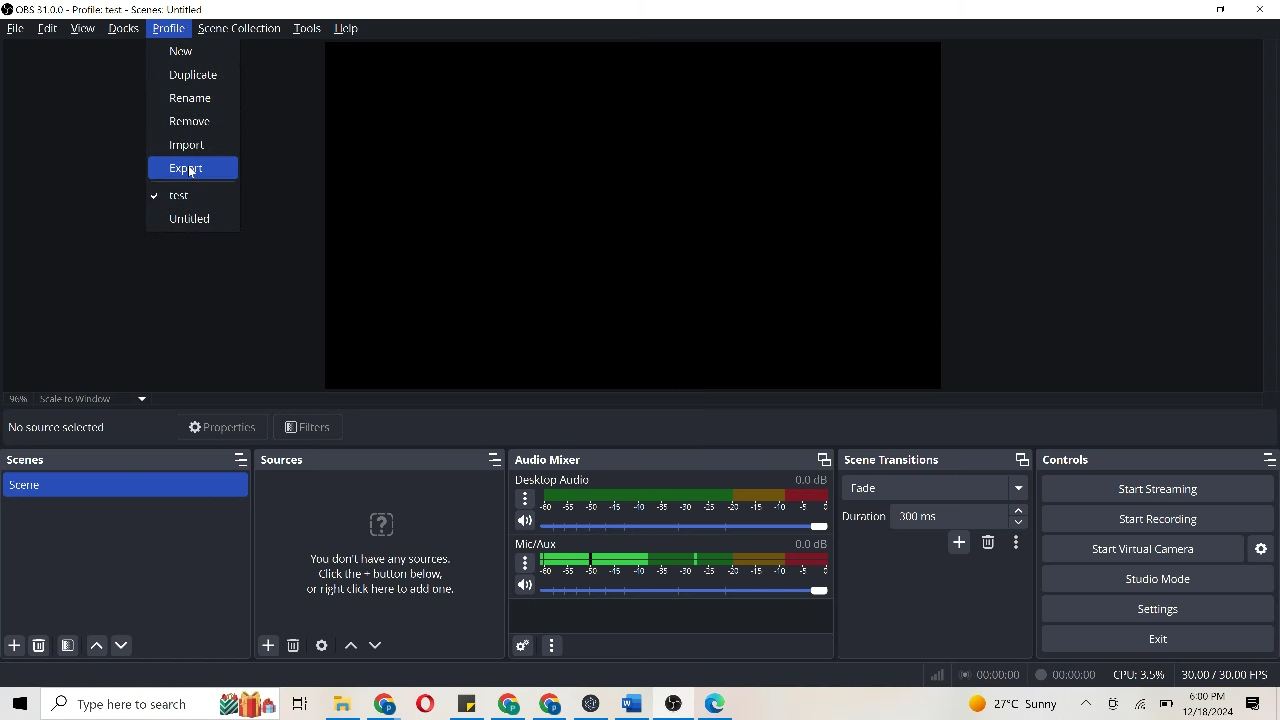  I want to click on move sources up, so click(350, 647).